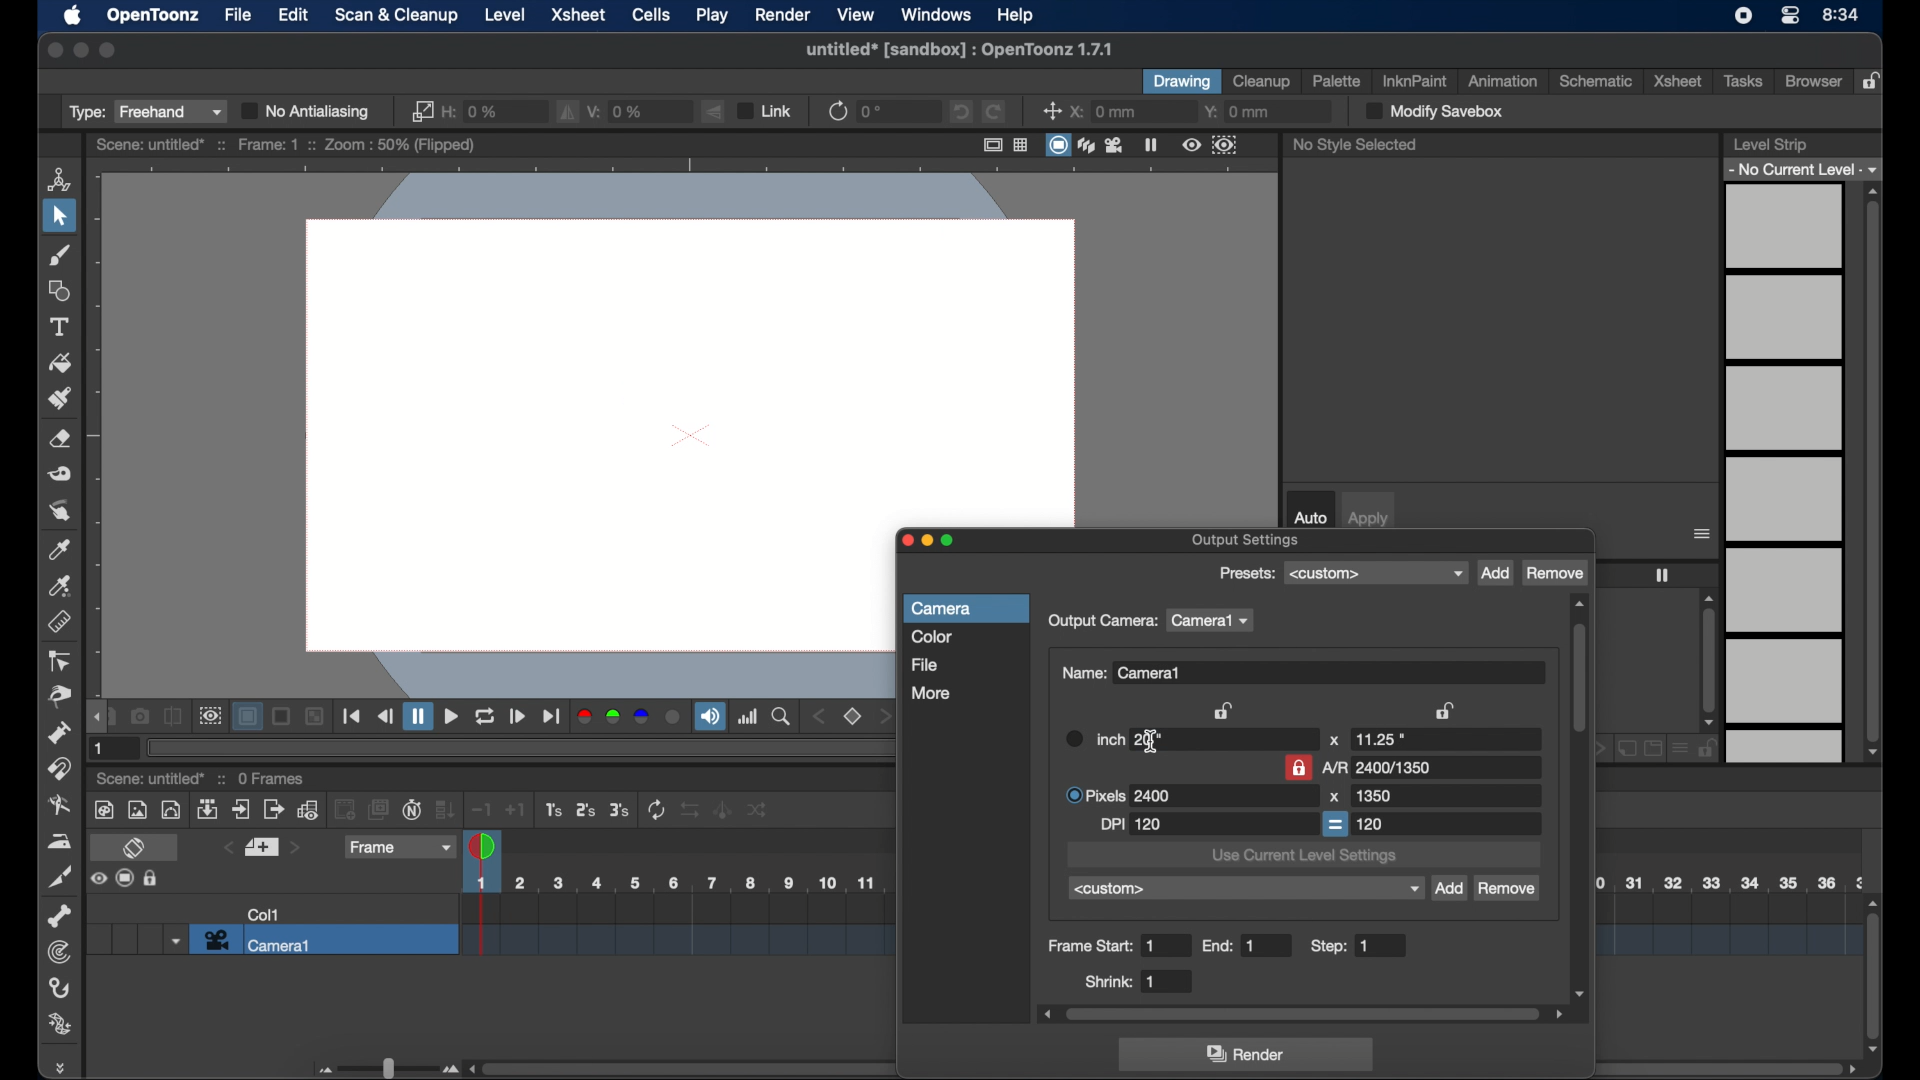  Describe the element at coordinates (61, 474) in the screenshot. I see `tape tool` at that location.